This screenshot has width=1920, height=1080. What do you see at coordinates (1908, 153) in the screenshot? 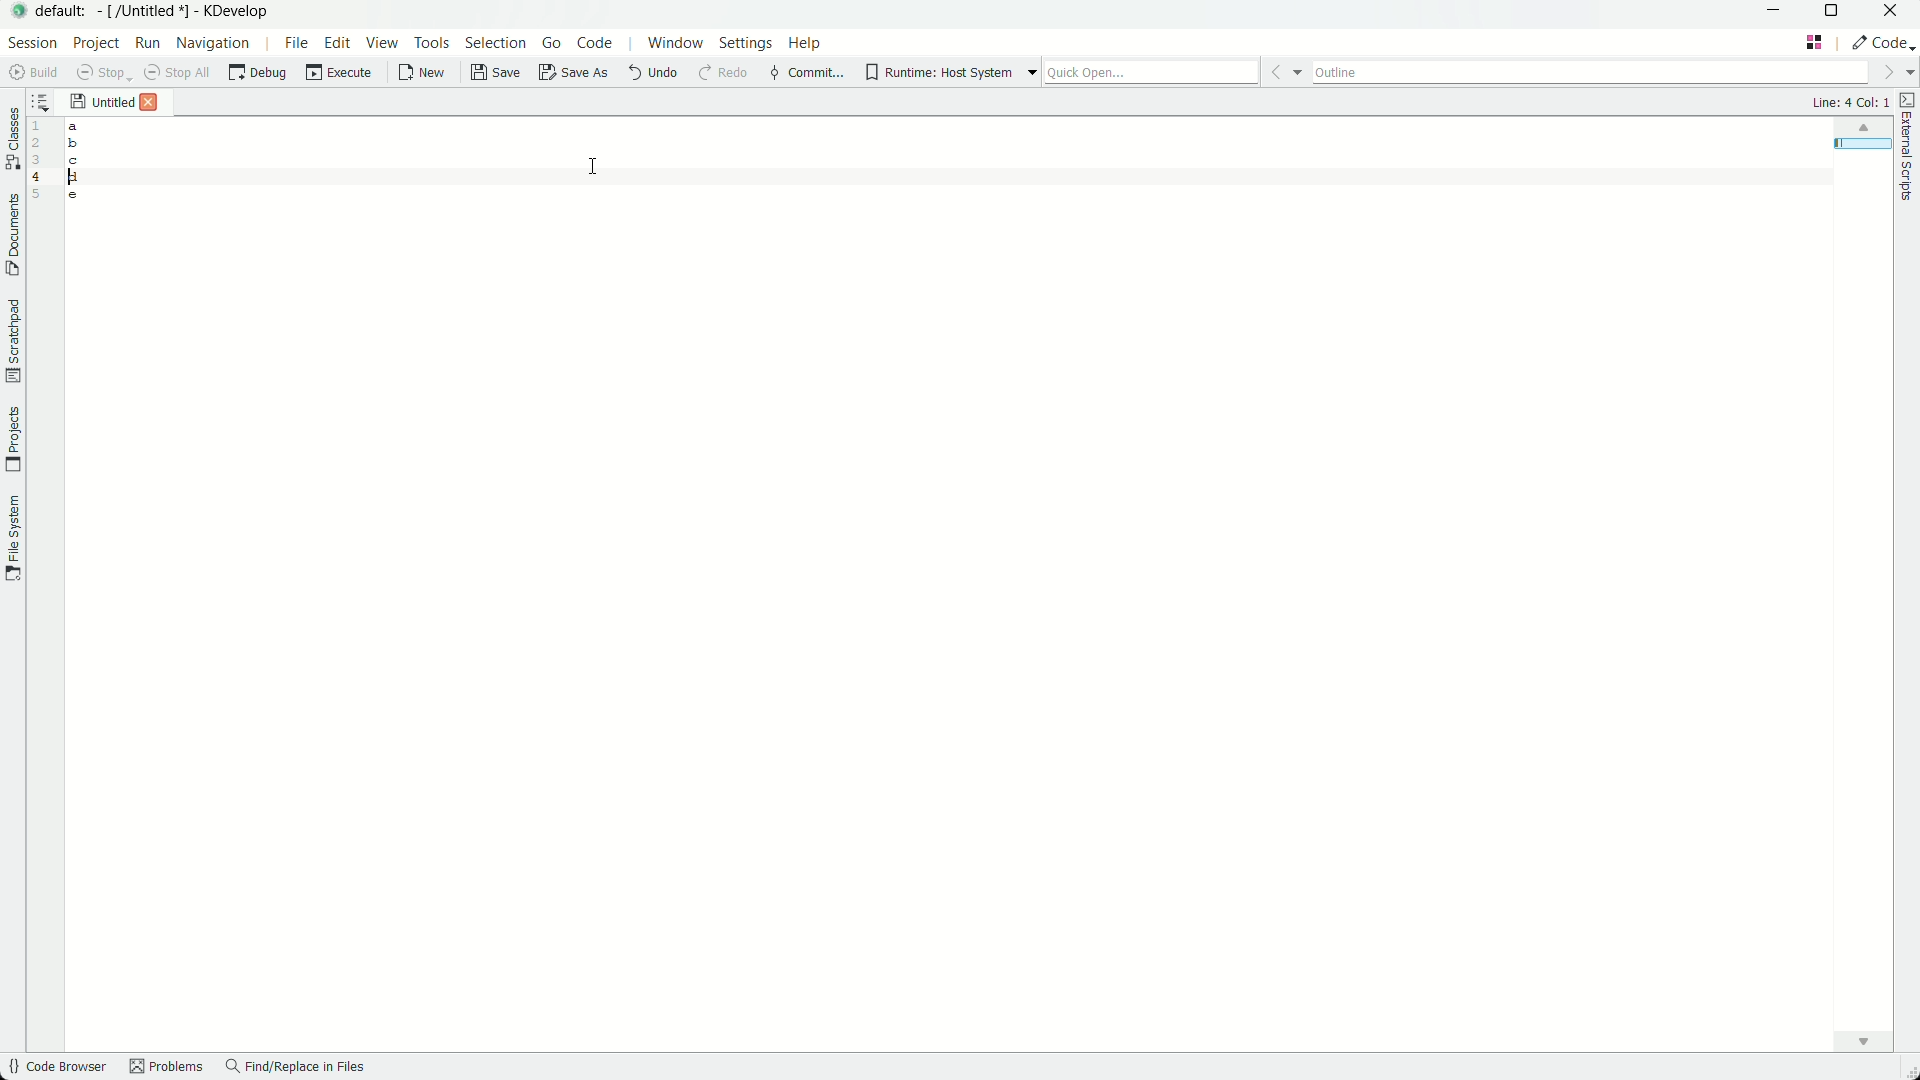
I see `external scripts` at bounding box center [1908, 153].